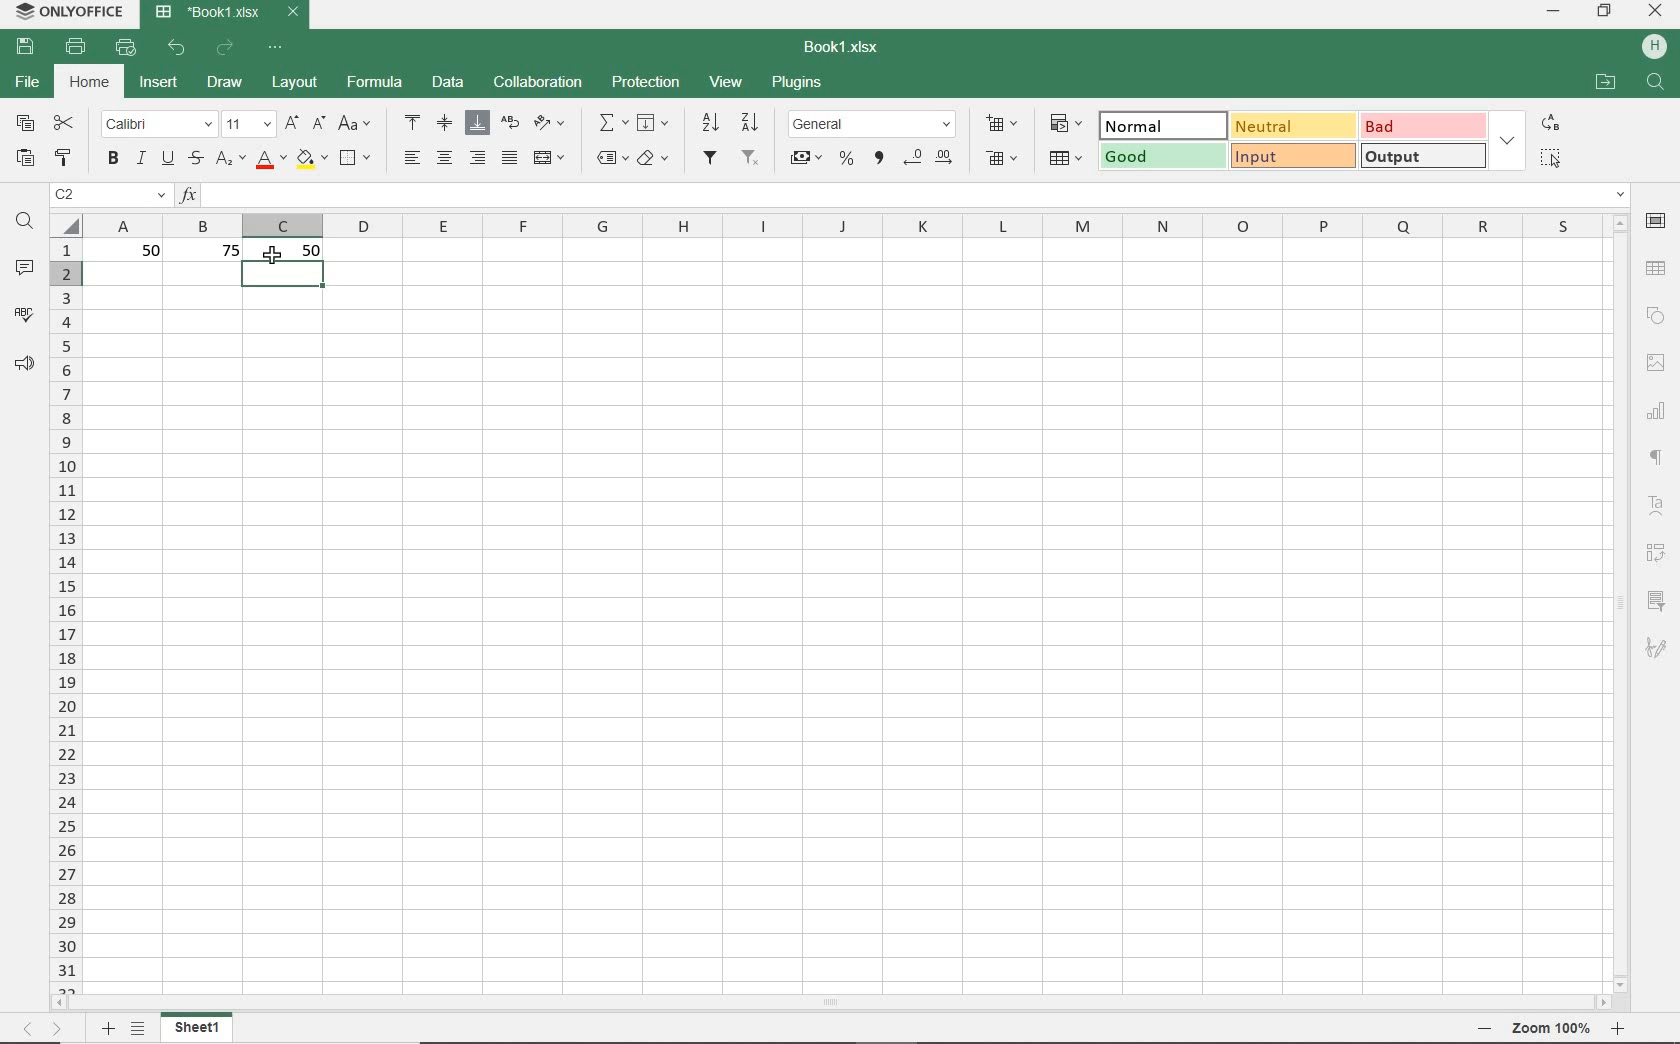 The height and width of the screenshot is (1044, 1680). What do you see at coordinates (507, 157) in the screenshot?
I see `justified` at bounding box center [507, 157].